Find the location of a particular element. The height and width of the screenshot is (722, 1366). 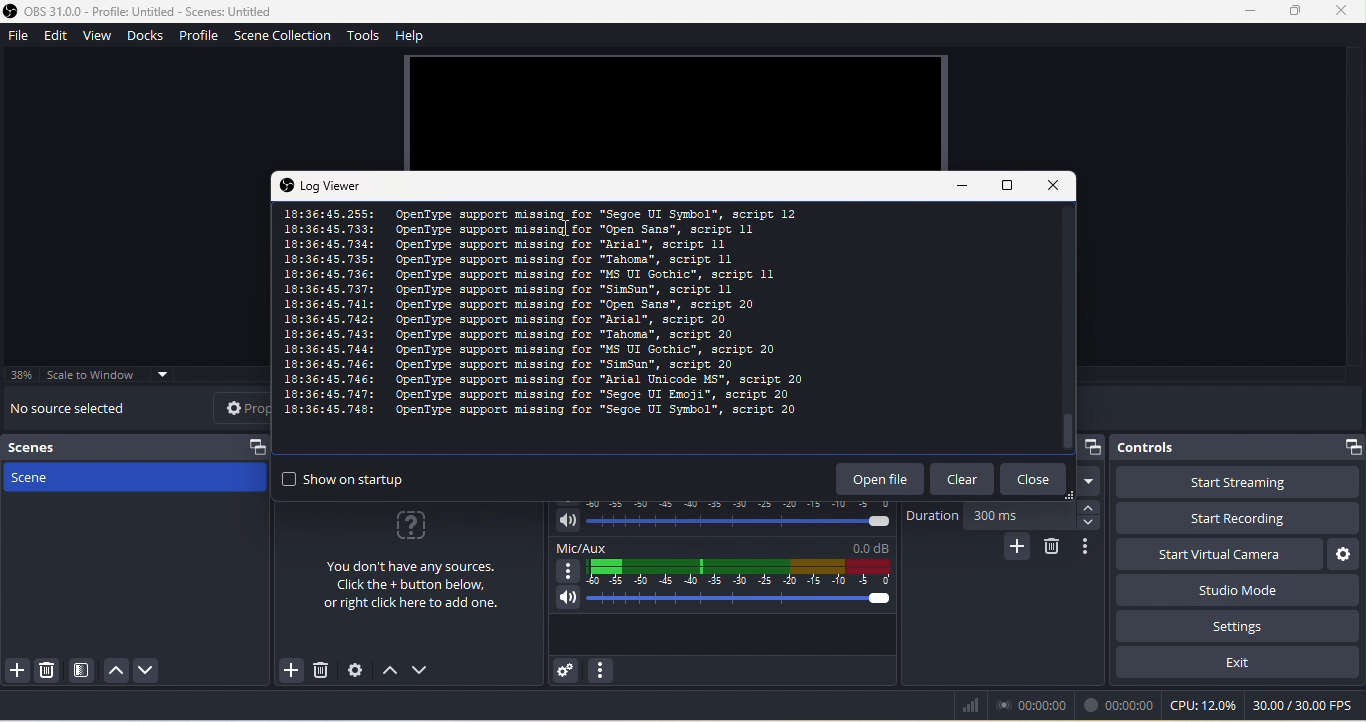

minimize is located at coordinates (1249, 11).